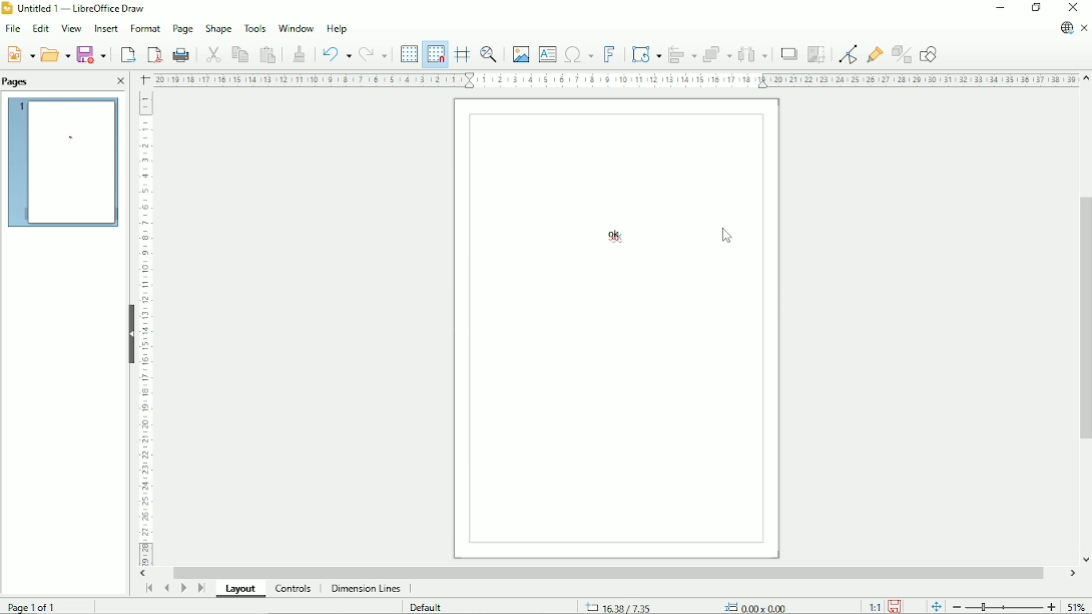 The height and width of the screenshot is (614, 1092). What do you see at coordinates (547, 53) in the screenshot?
I see `Insert text box` at bounding box center [547, 53].